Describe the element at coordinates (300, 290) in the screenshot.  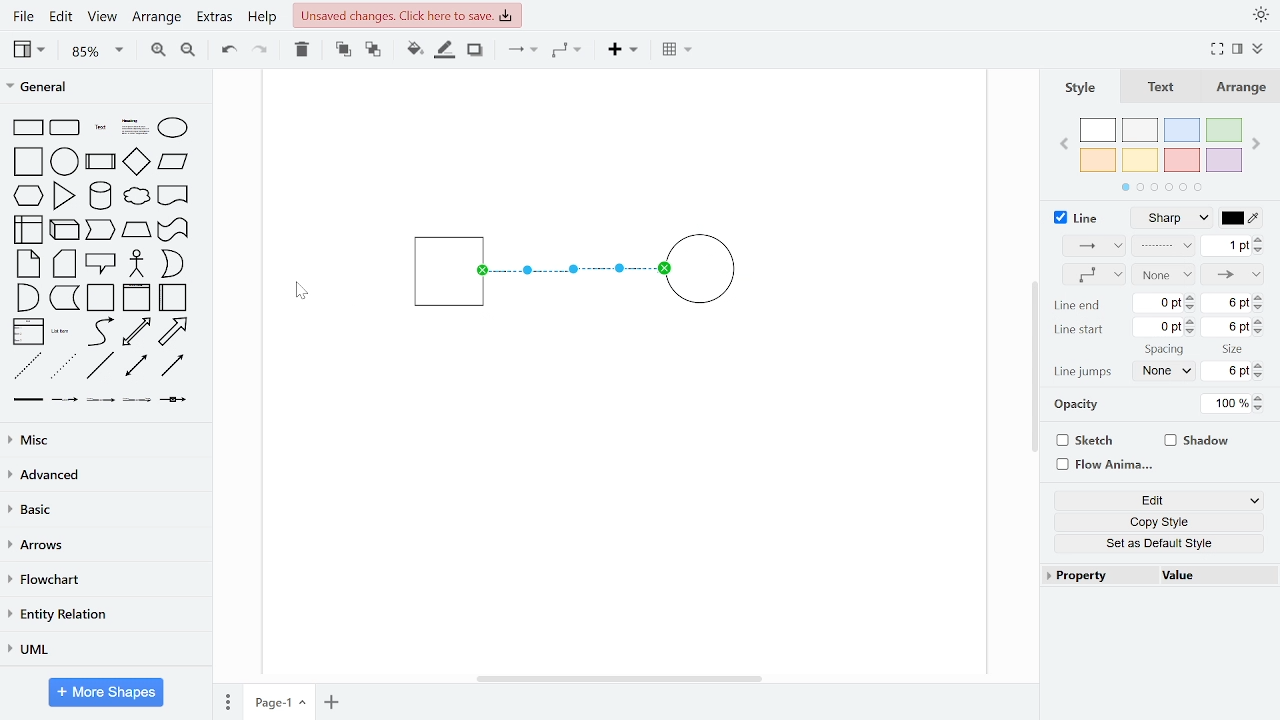
I see `Cursor` at that location.